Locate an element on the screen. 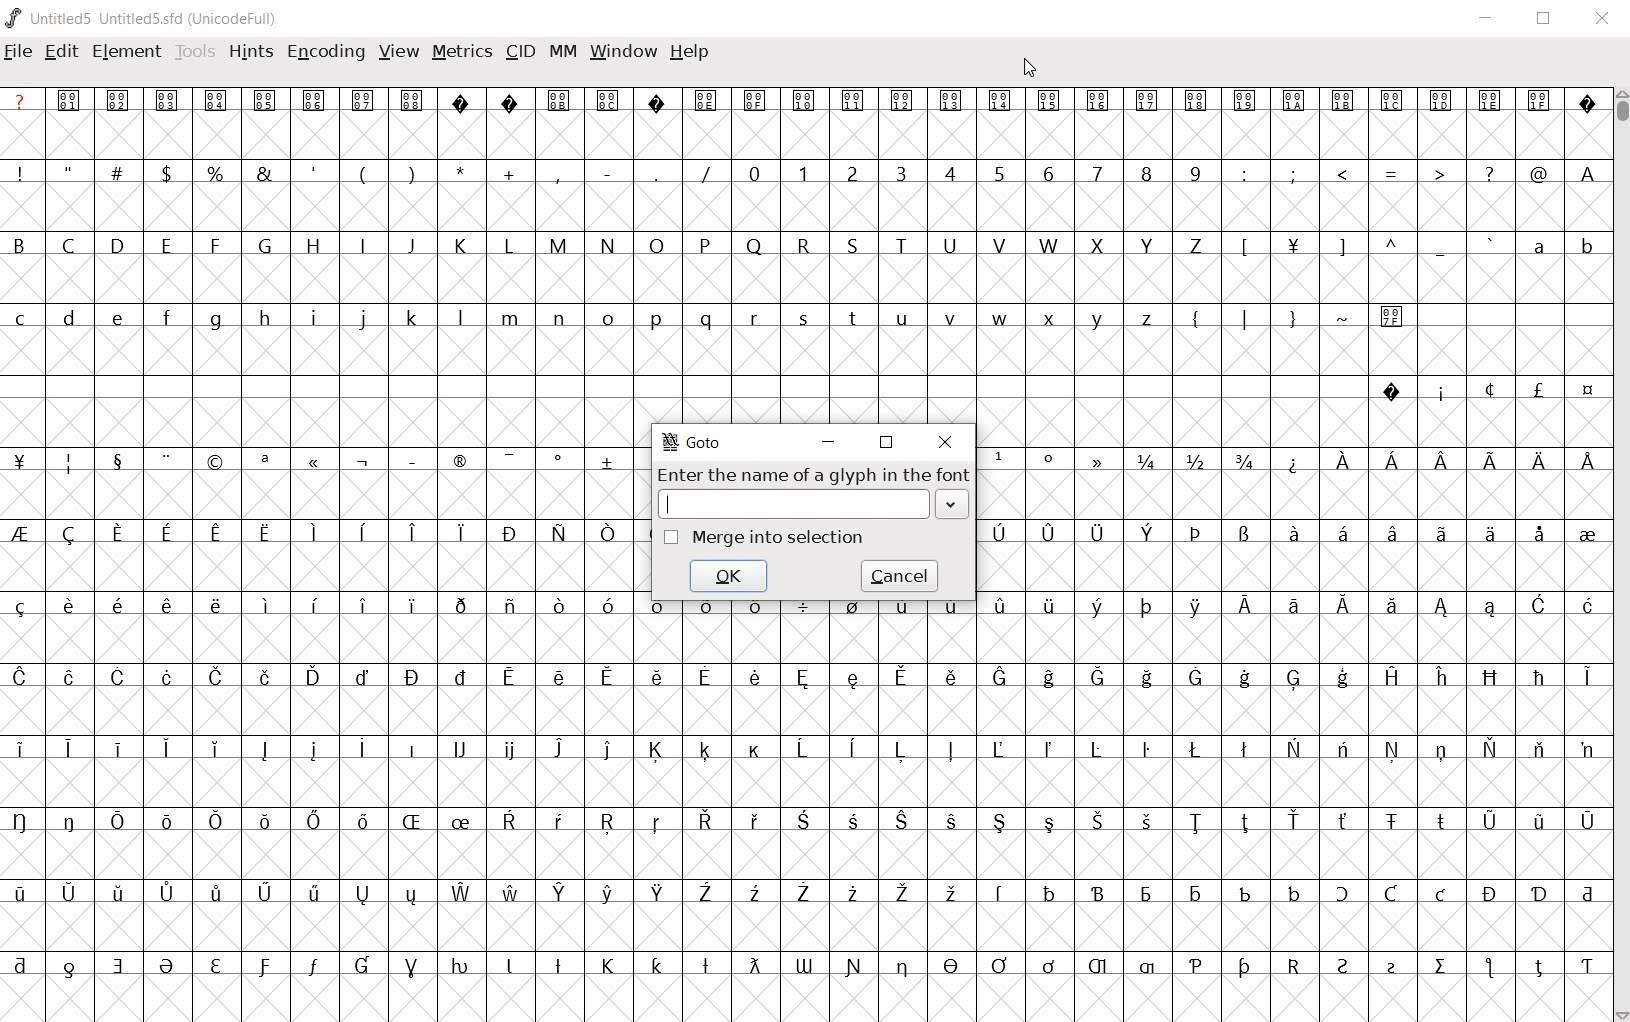   is located at coordinates (1442, 458).